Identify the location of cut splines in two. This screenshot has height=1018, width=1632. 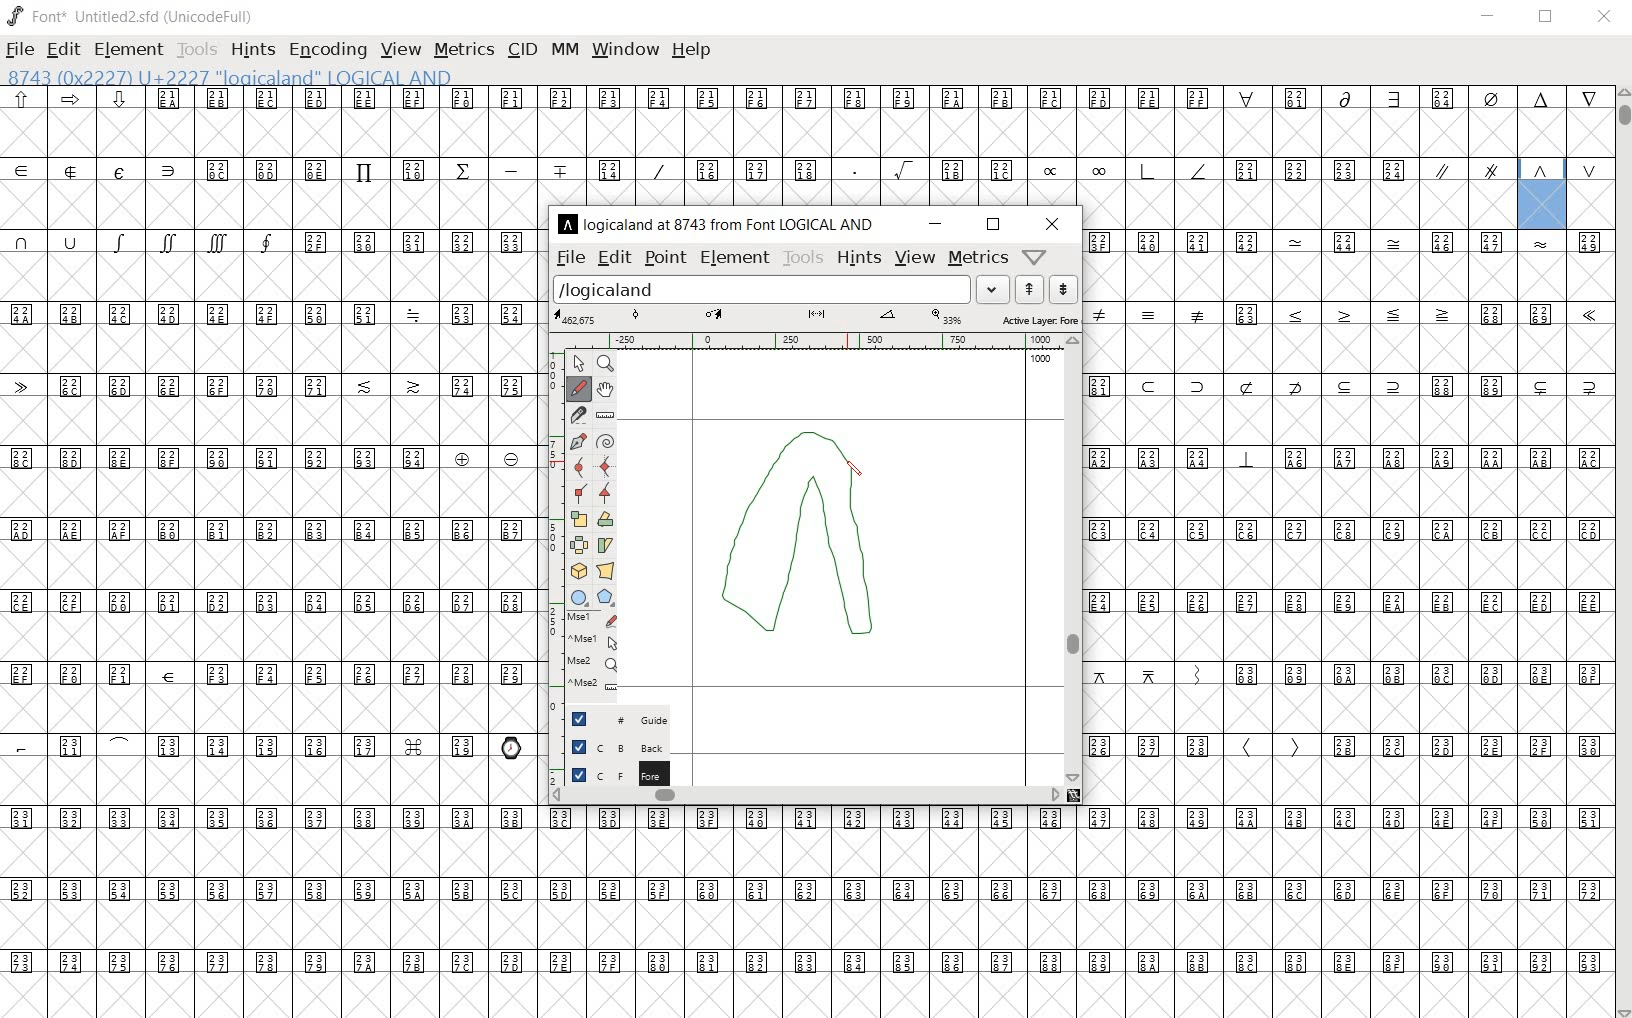
(578, 414).